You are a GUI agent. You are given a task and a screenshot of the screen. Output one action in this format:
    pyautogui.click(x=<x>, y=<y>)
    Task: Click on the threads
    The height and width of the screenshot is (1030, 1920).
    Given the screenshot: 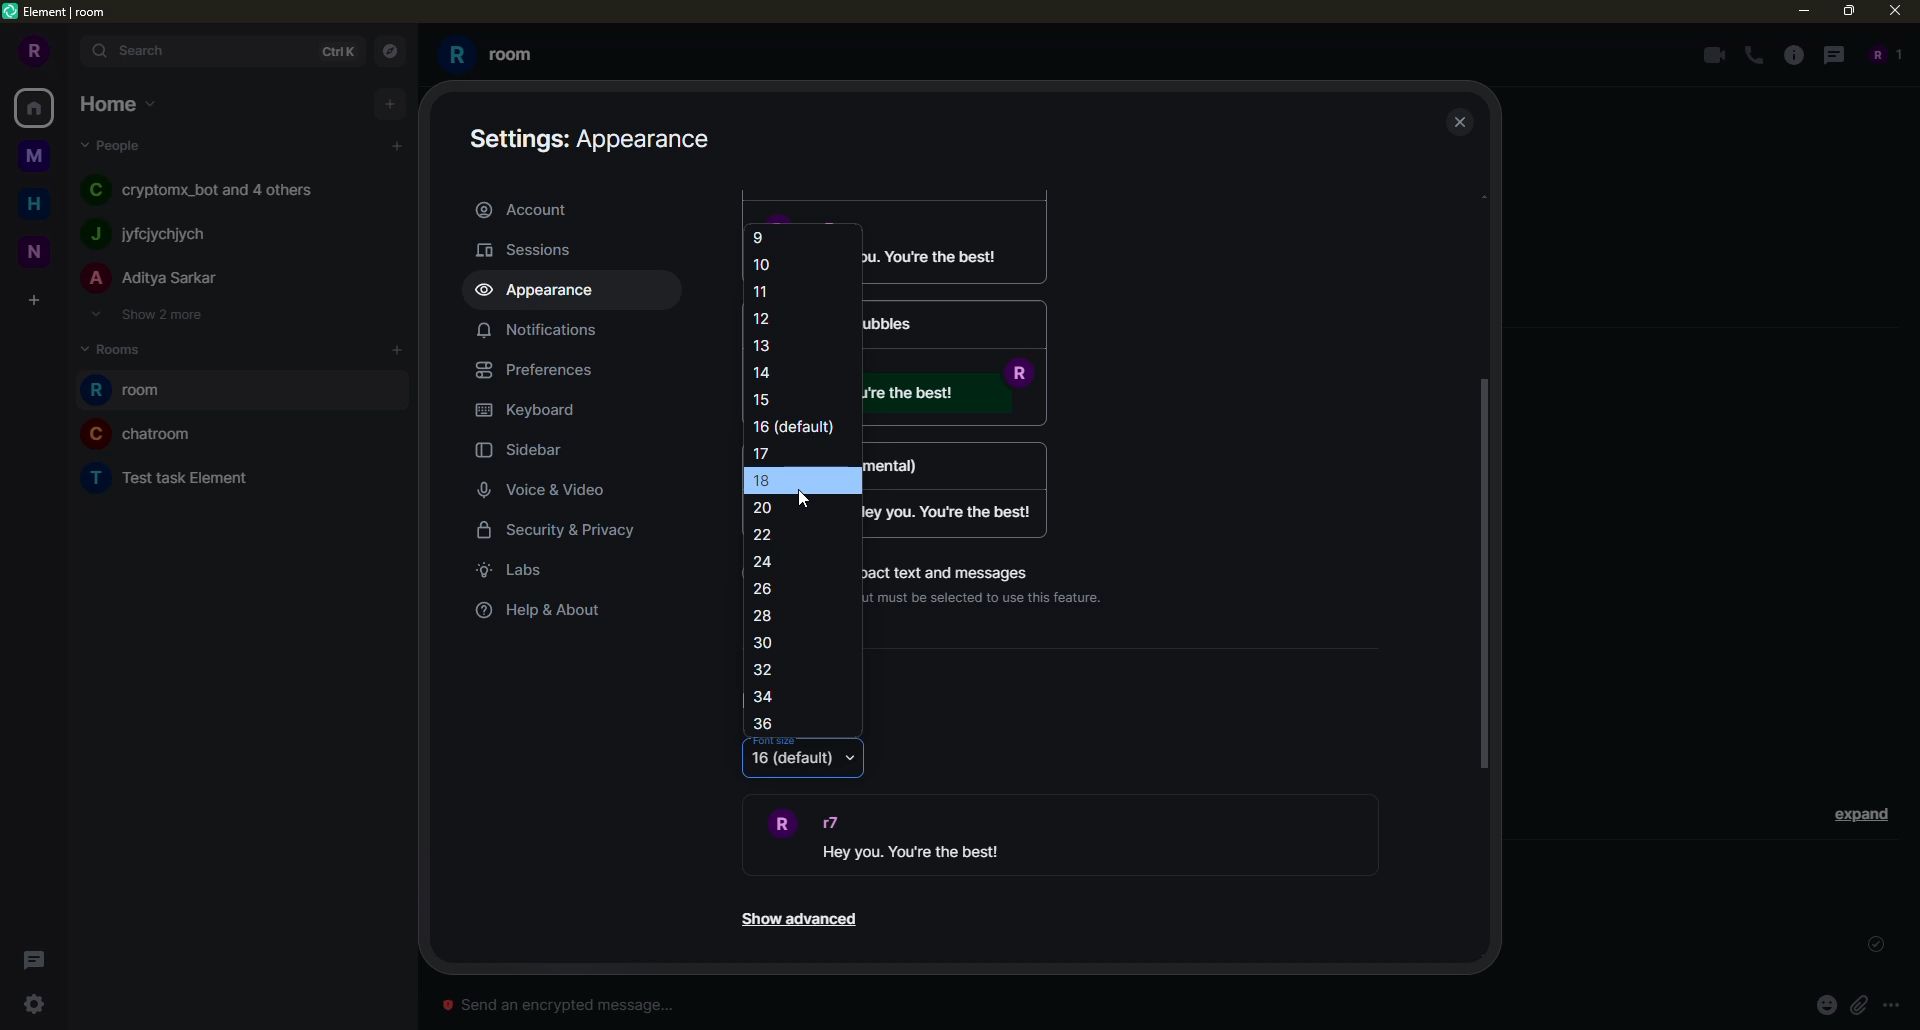 What is the action you would take?
    pyautogui.click(x=1831, y=54)
    